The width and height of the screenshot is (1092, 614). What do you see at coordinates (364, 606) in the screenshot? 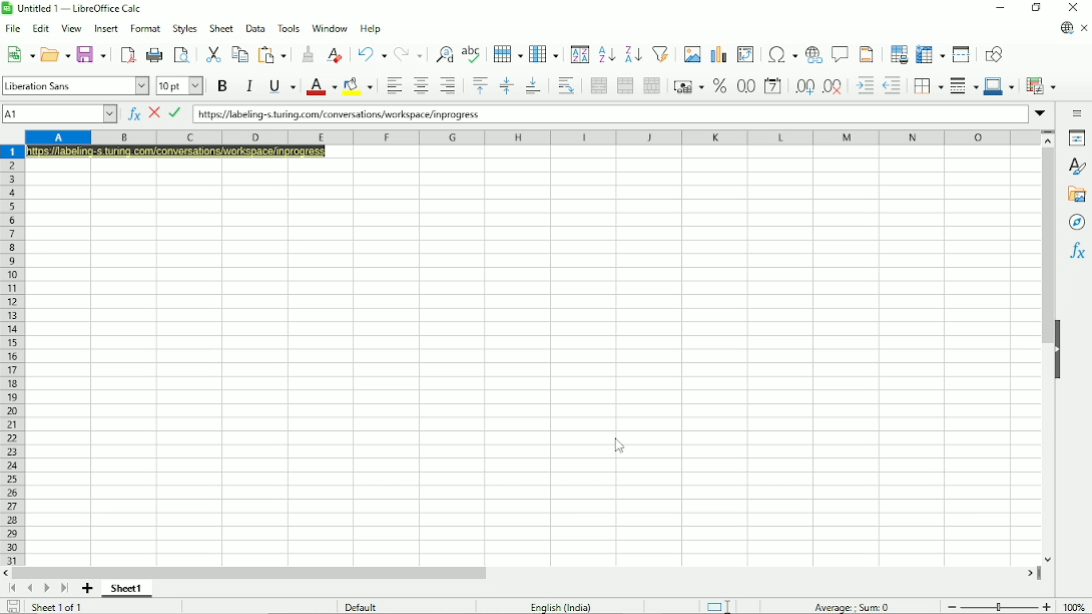
I see `Default` at bounding box center [364, 606].